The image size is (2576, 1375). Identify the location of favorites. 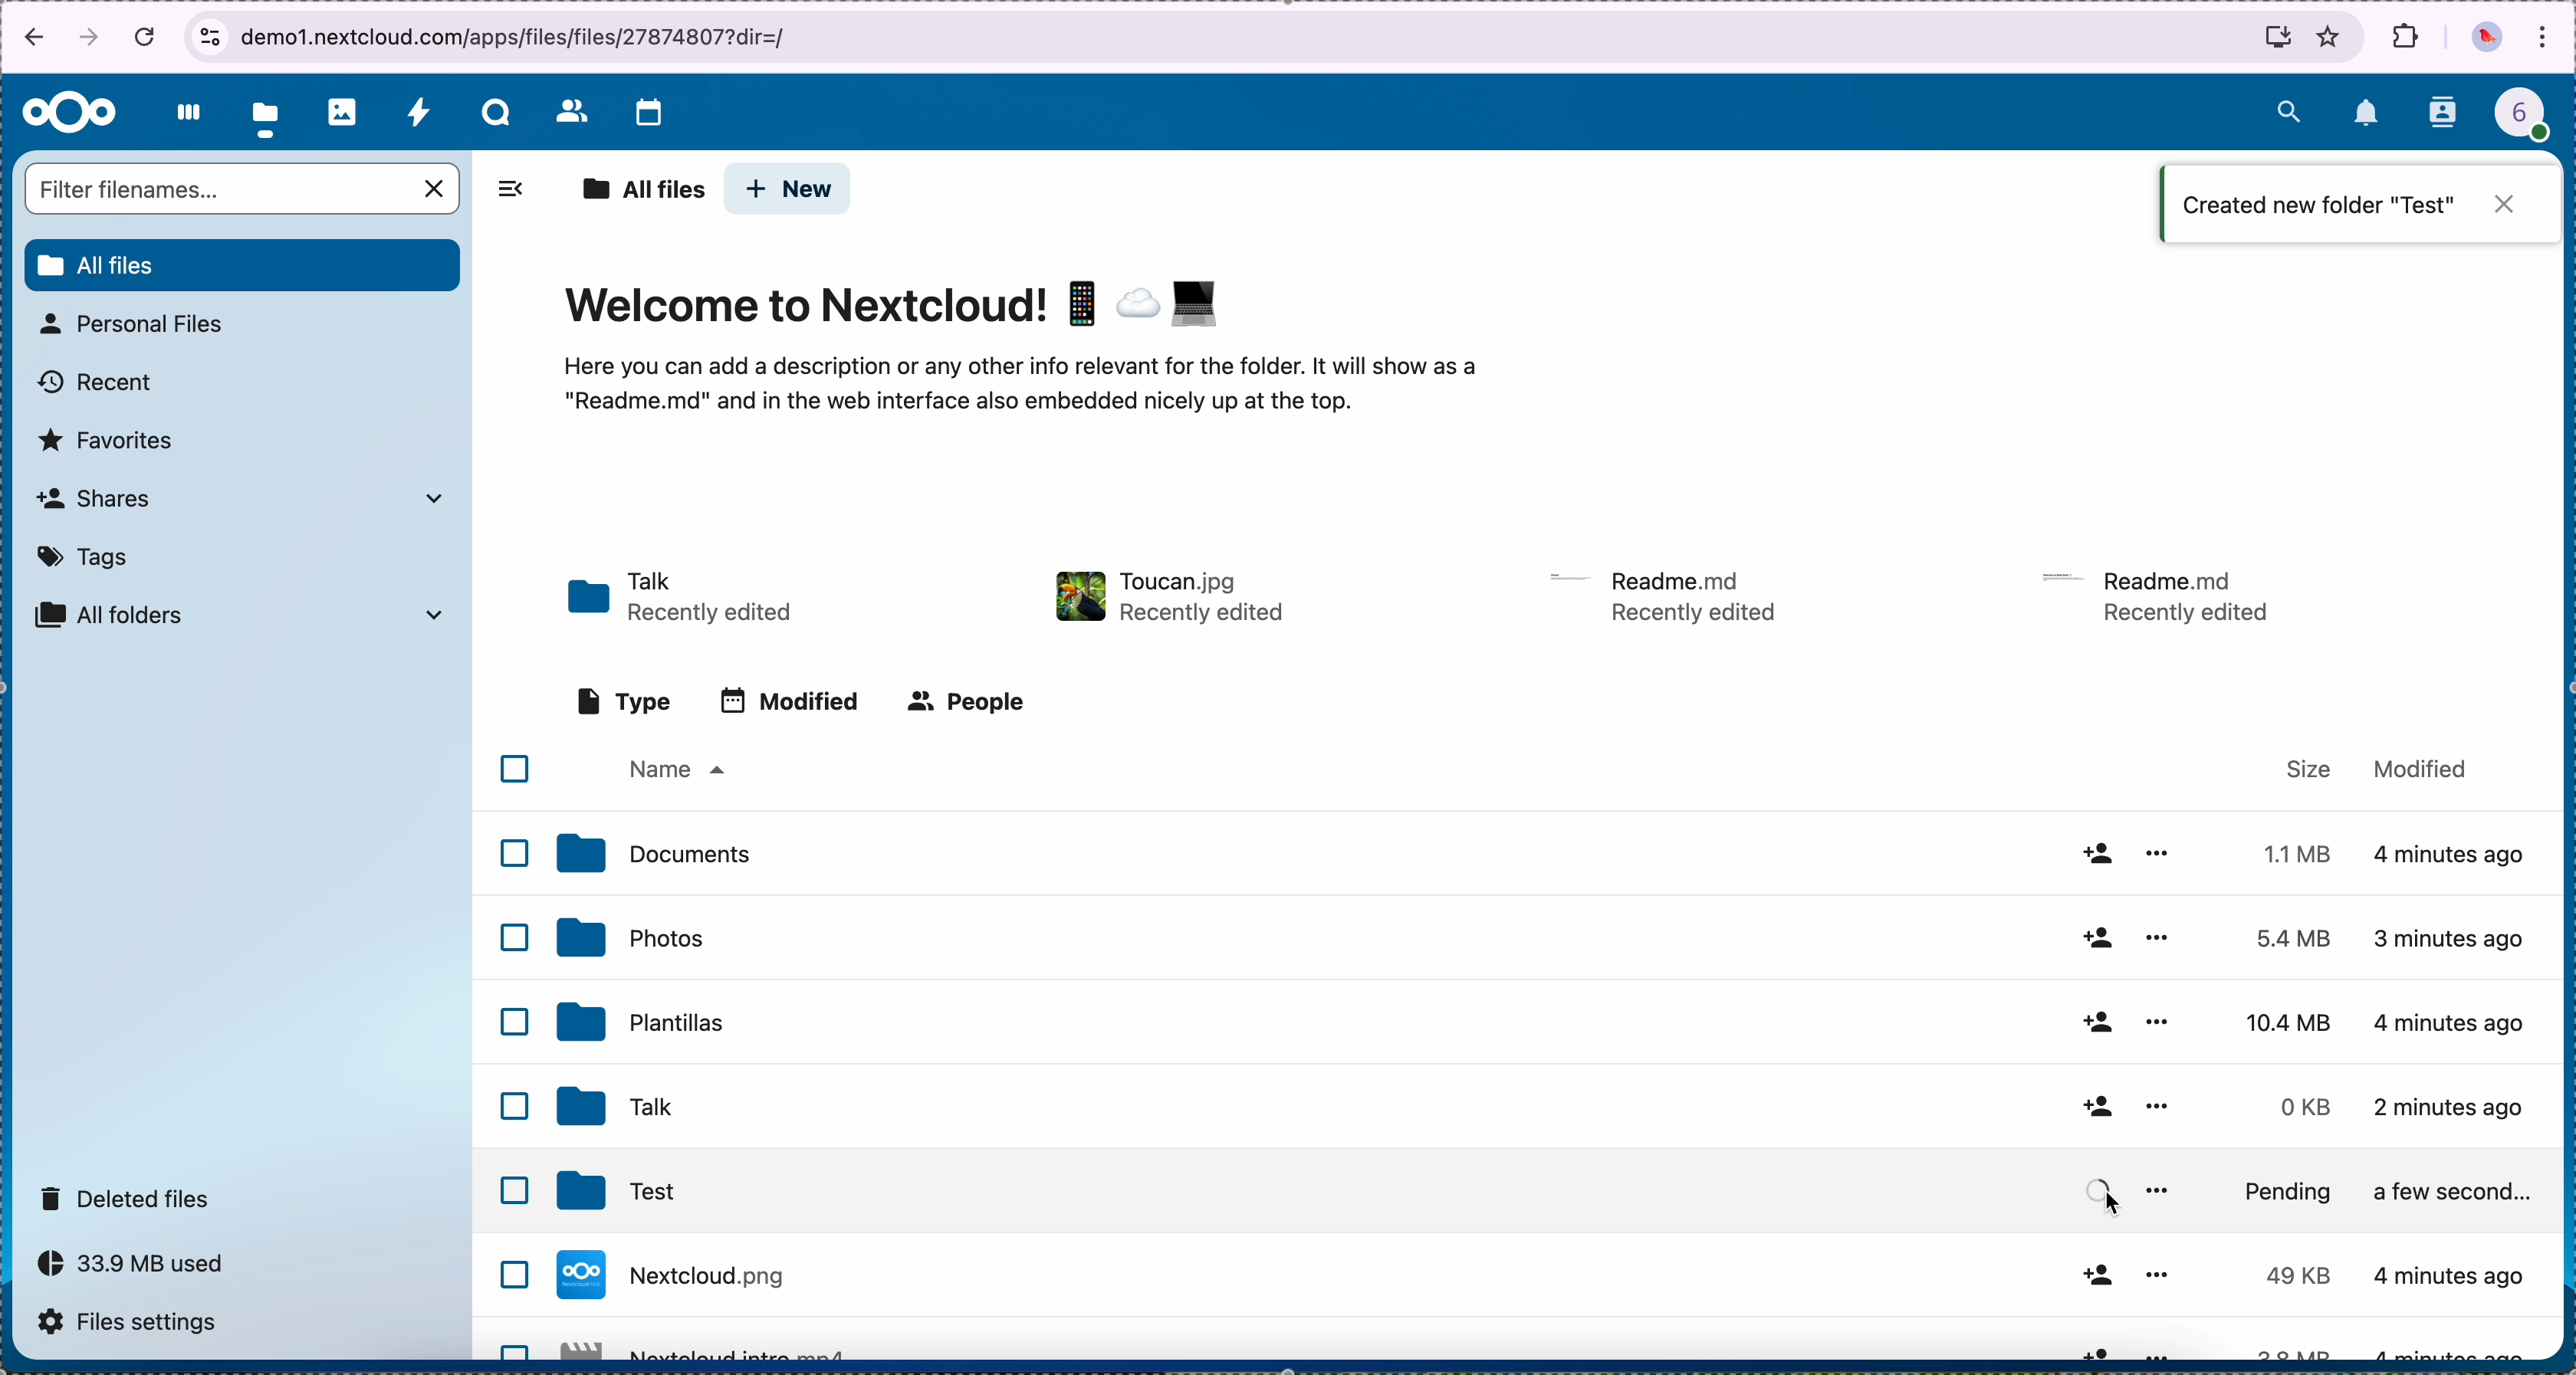
(108, 441).